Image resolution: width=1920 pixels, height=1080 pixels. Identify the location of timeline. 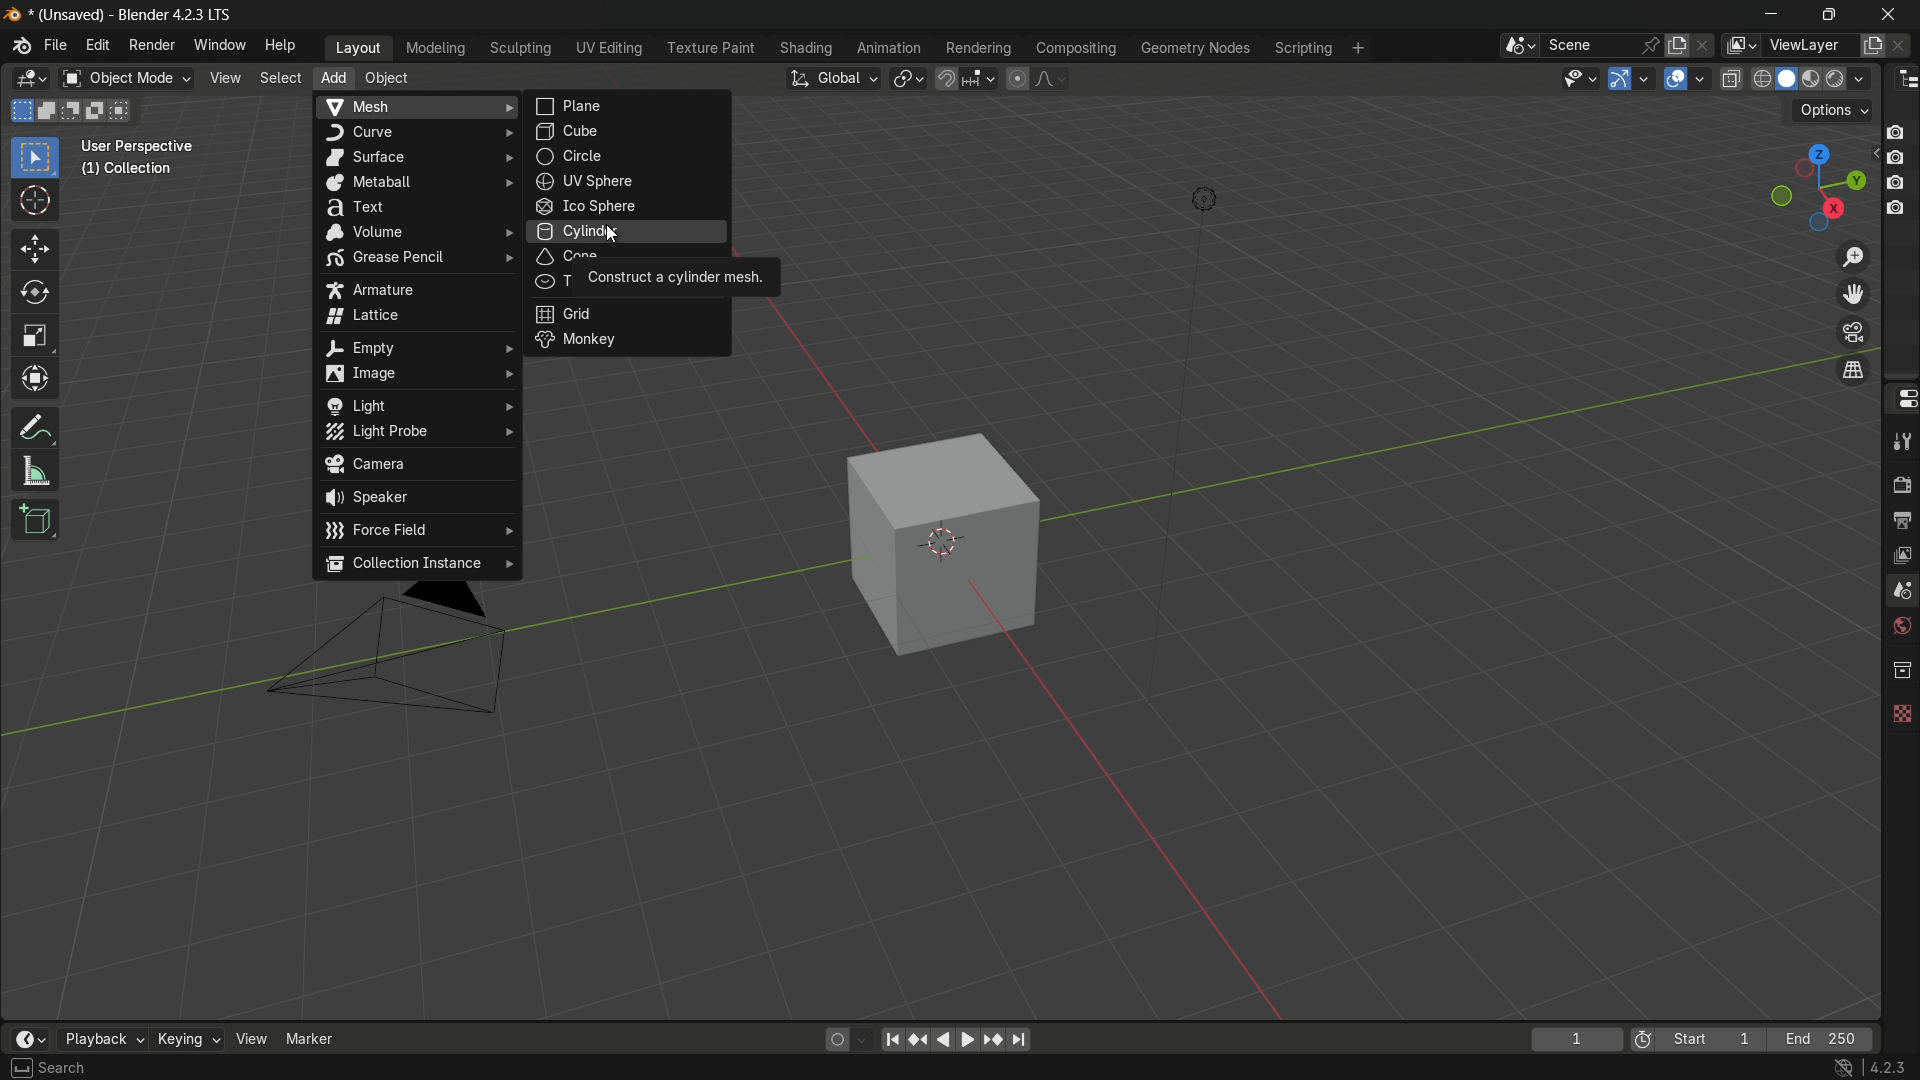
(29, 1034).